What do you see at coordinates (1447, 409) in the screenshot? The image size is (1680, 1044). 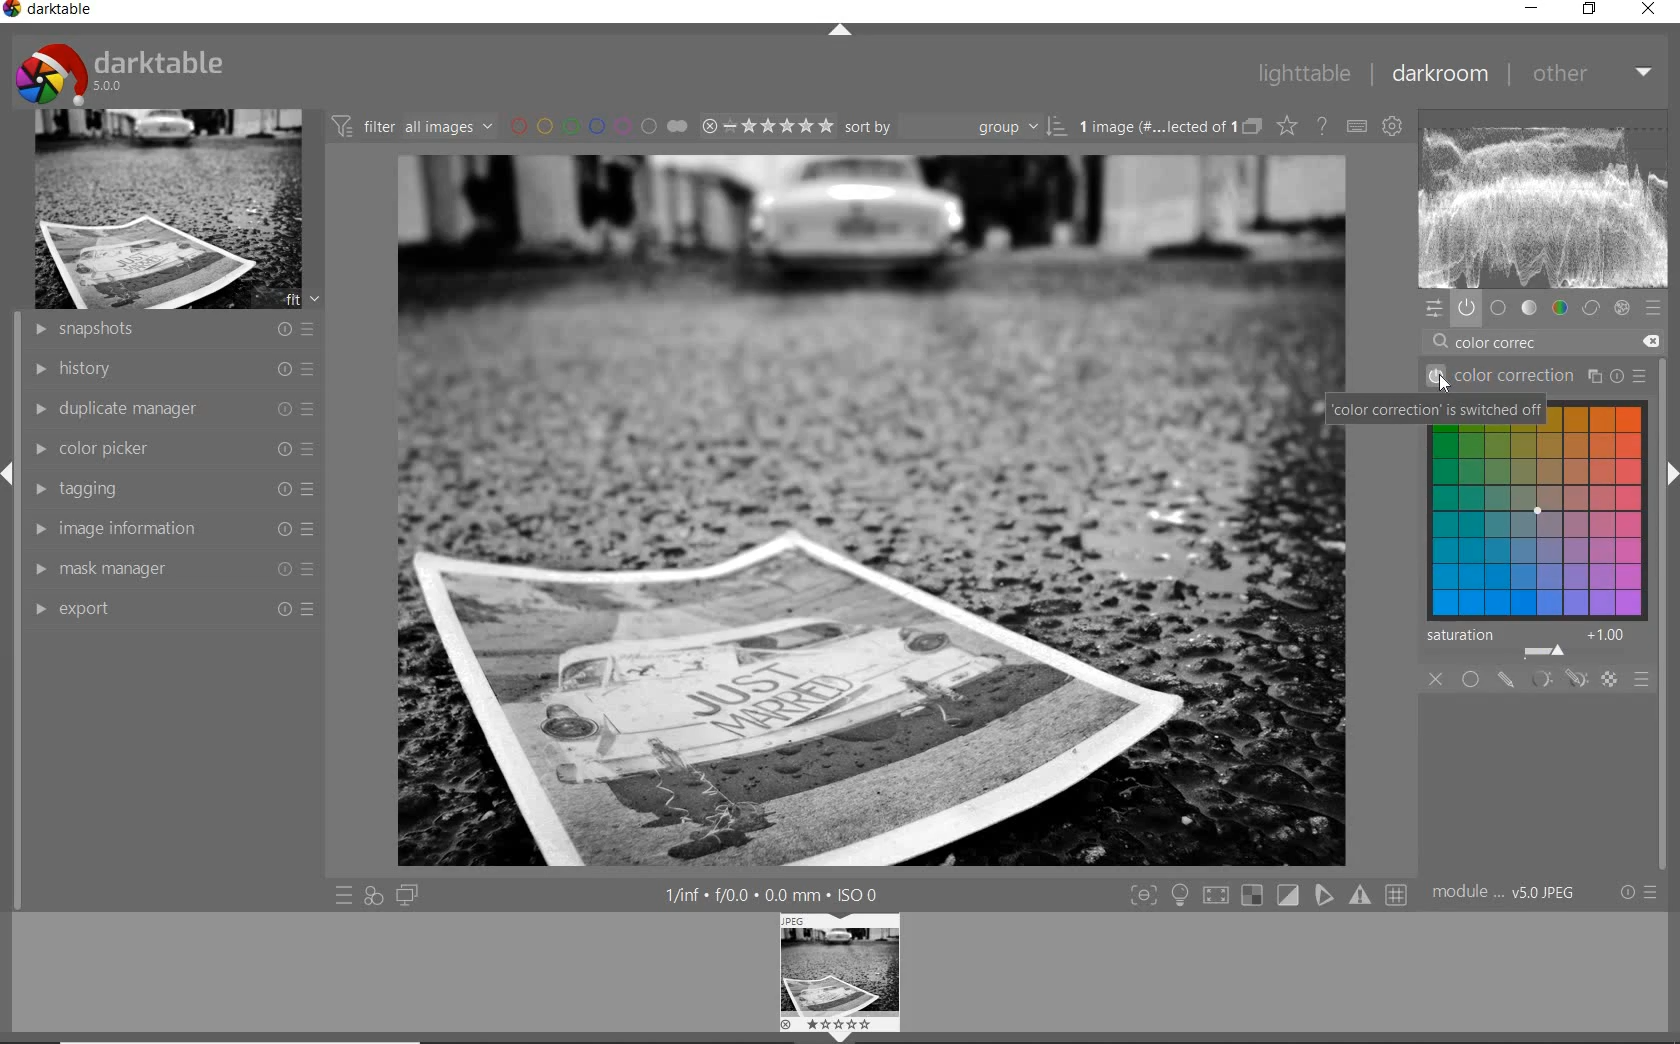 I see `color correction is switched off` at bounding box center [1447, 409].